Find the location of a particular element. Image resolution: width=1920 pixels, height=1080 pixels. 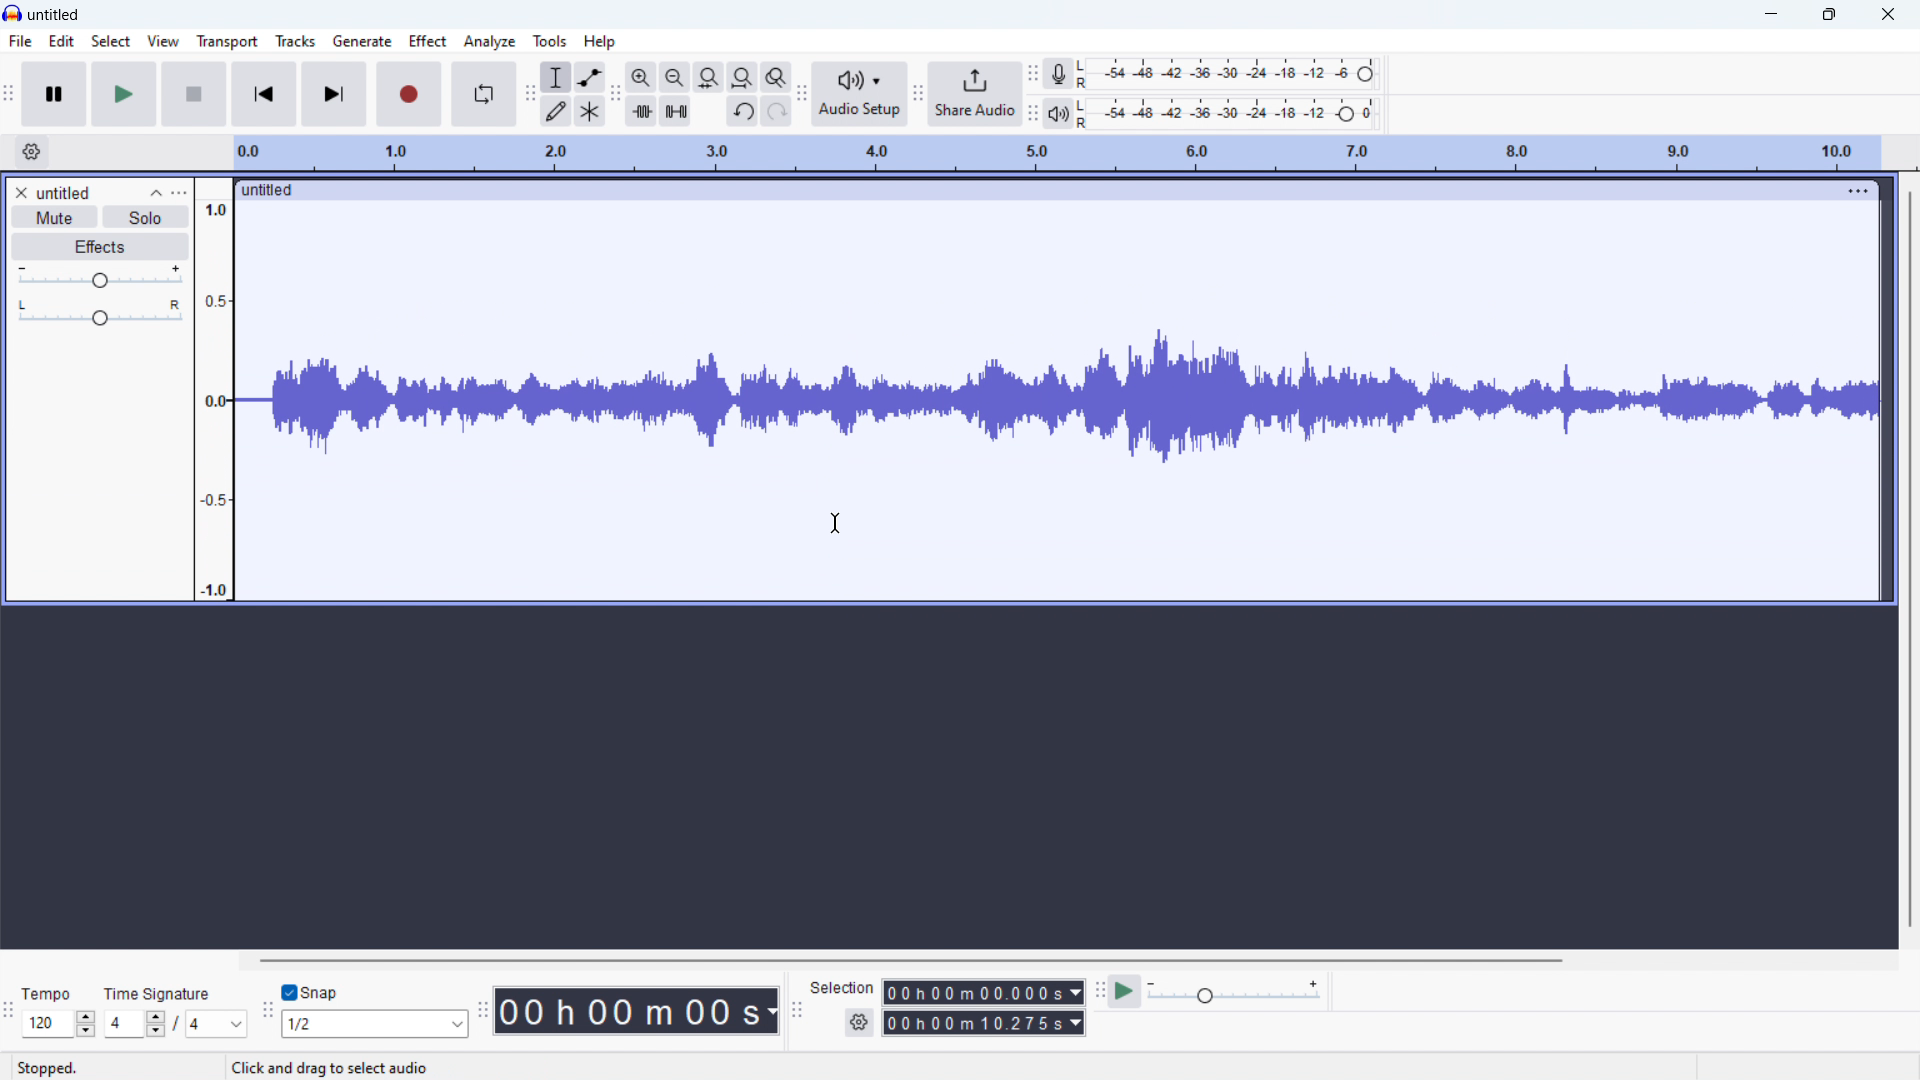

tool is located at coordinates (550, 41).